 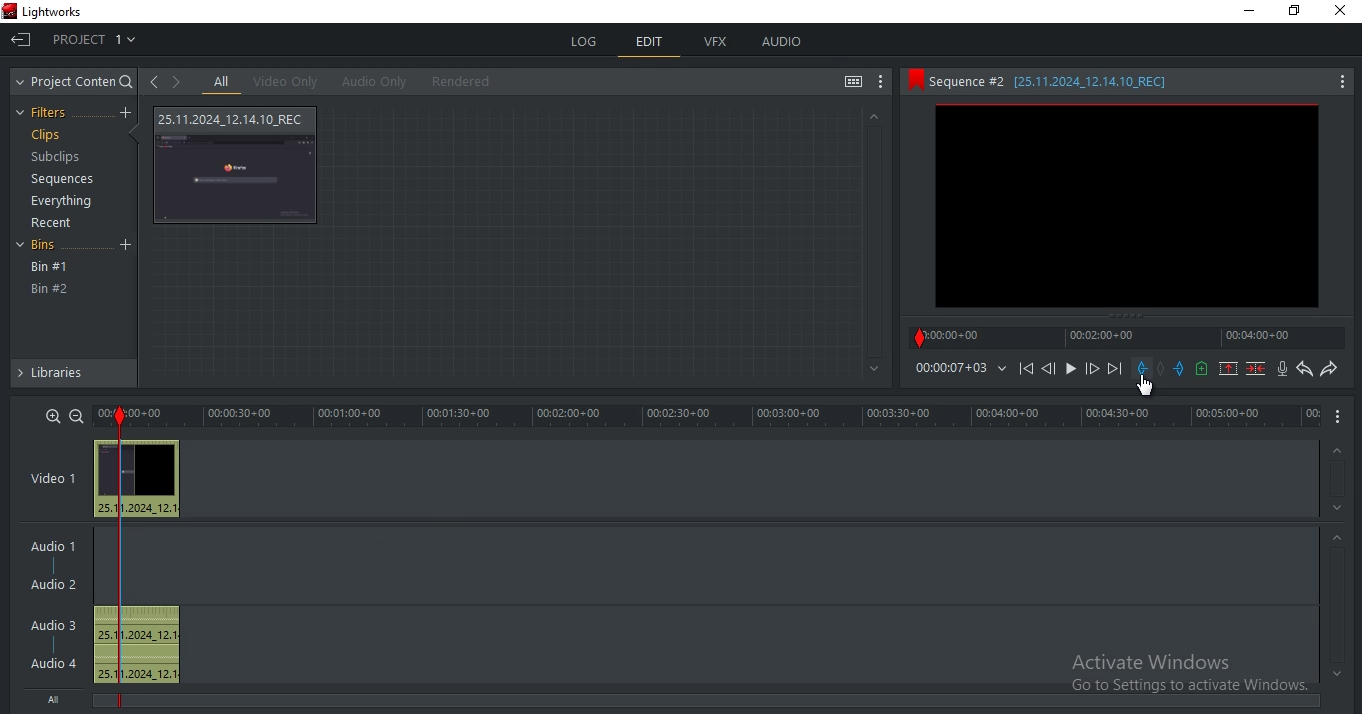 I want to click on , so click(x=176, y=83).